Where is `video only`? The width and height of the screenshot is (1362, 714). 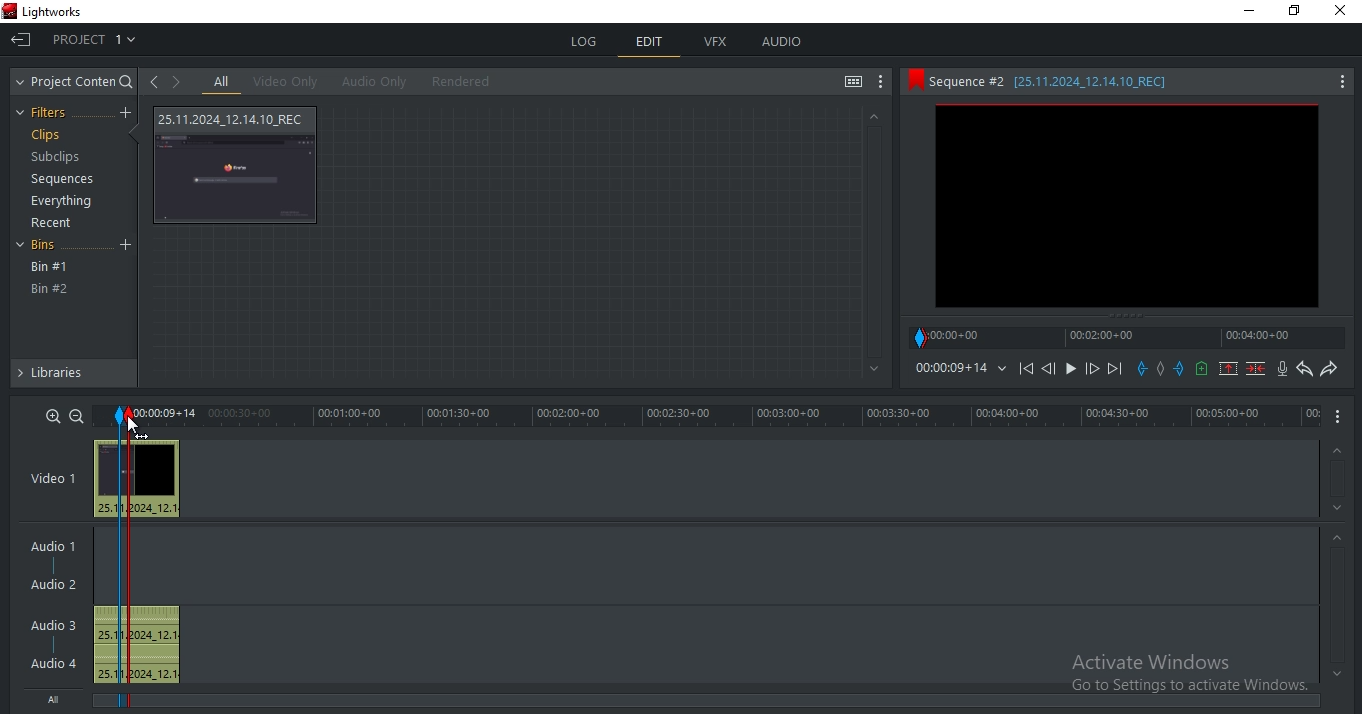
video only is located at coordinates (285, 82).